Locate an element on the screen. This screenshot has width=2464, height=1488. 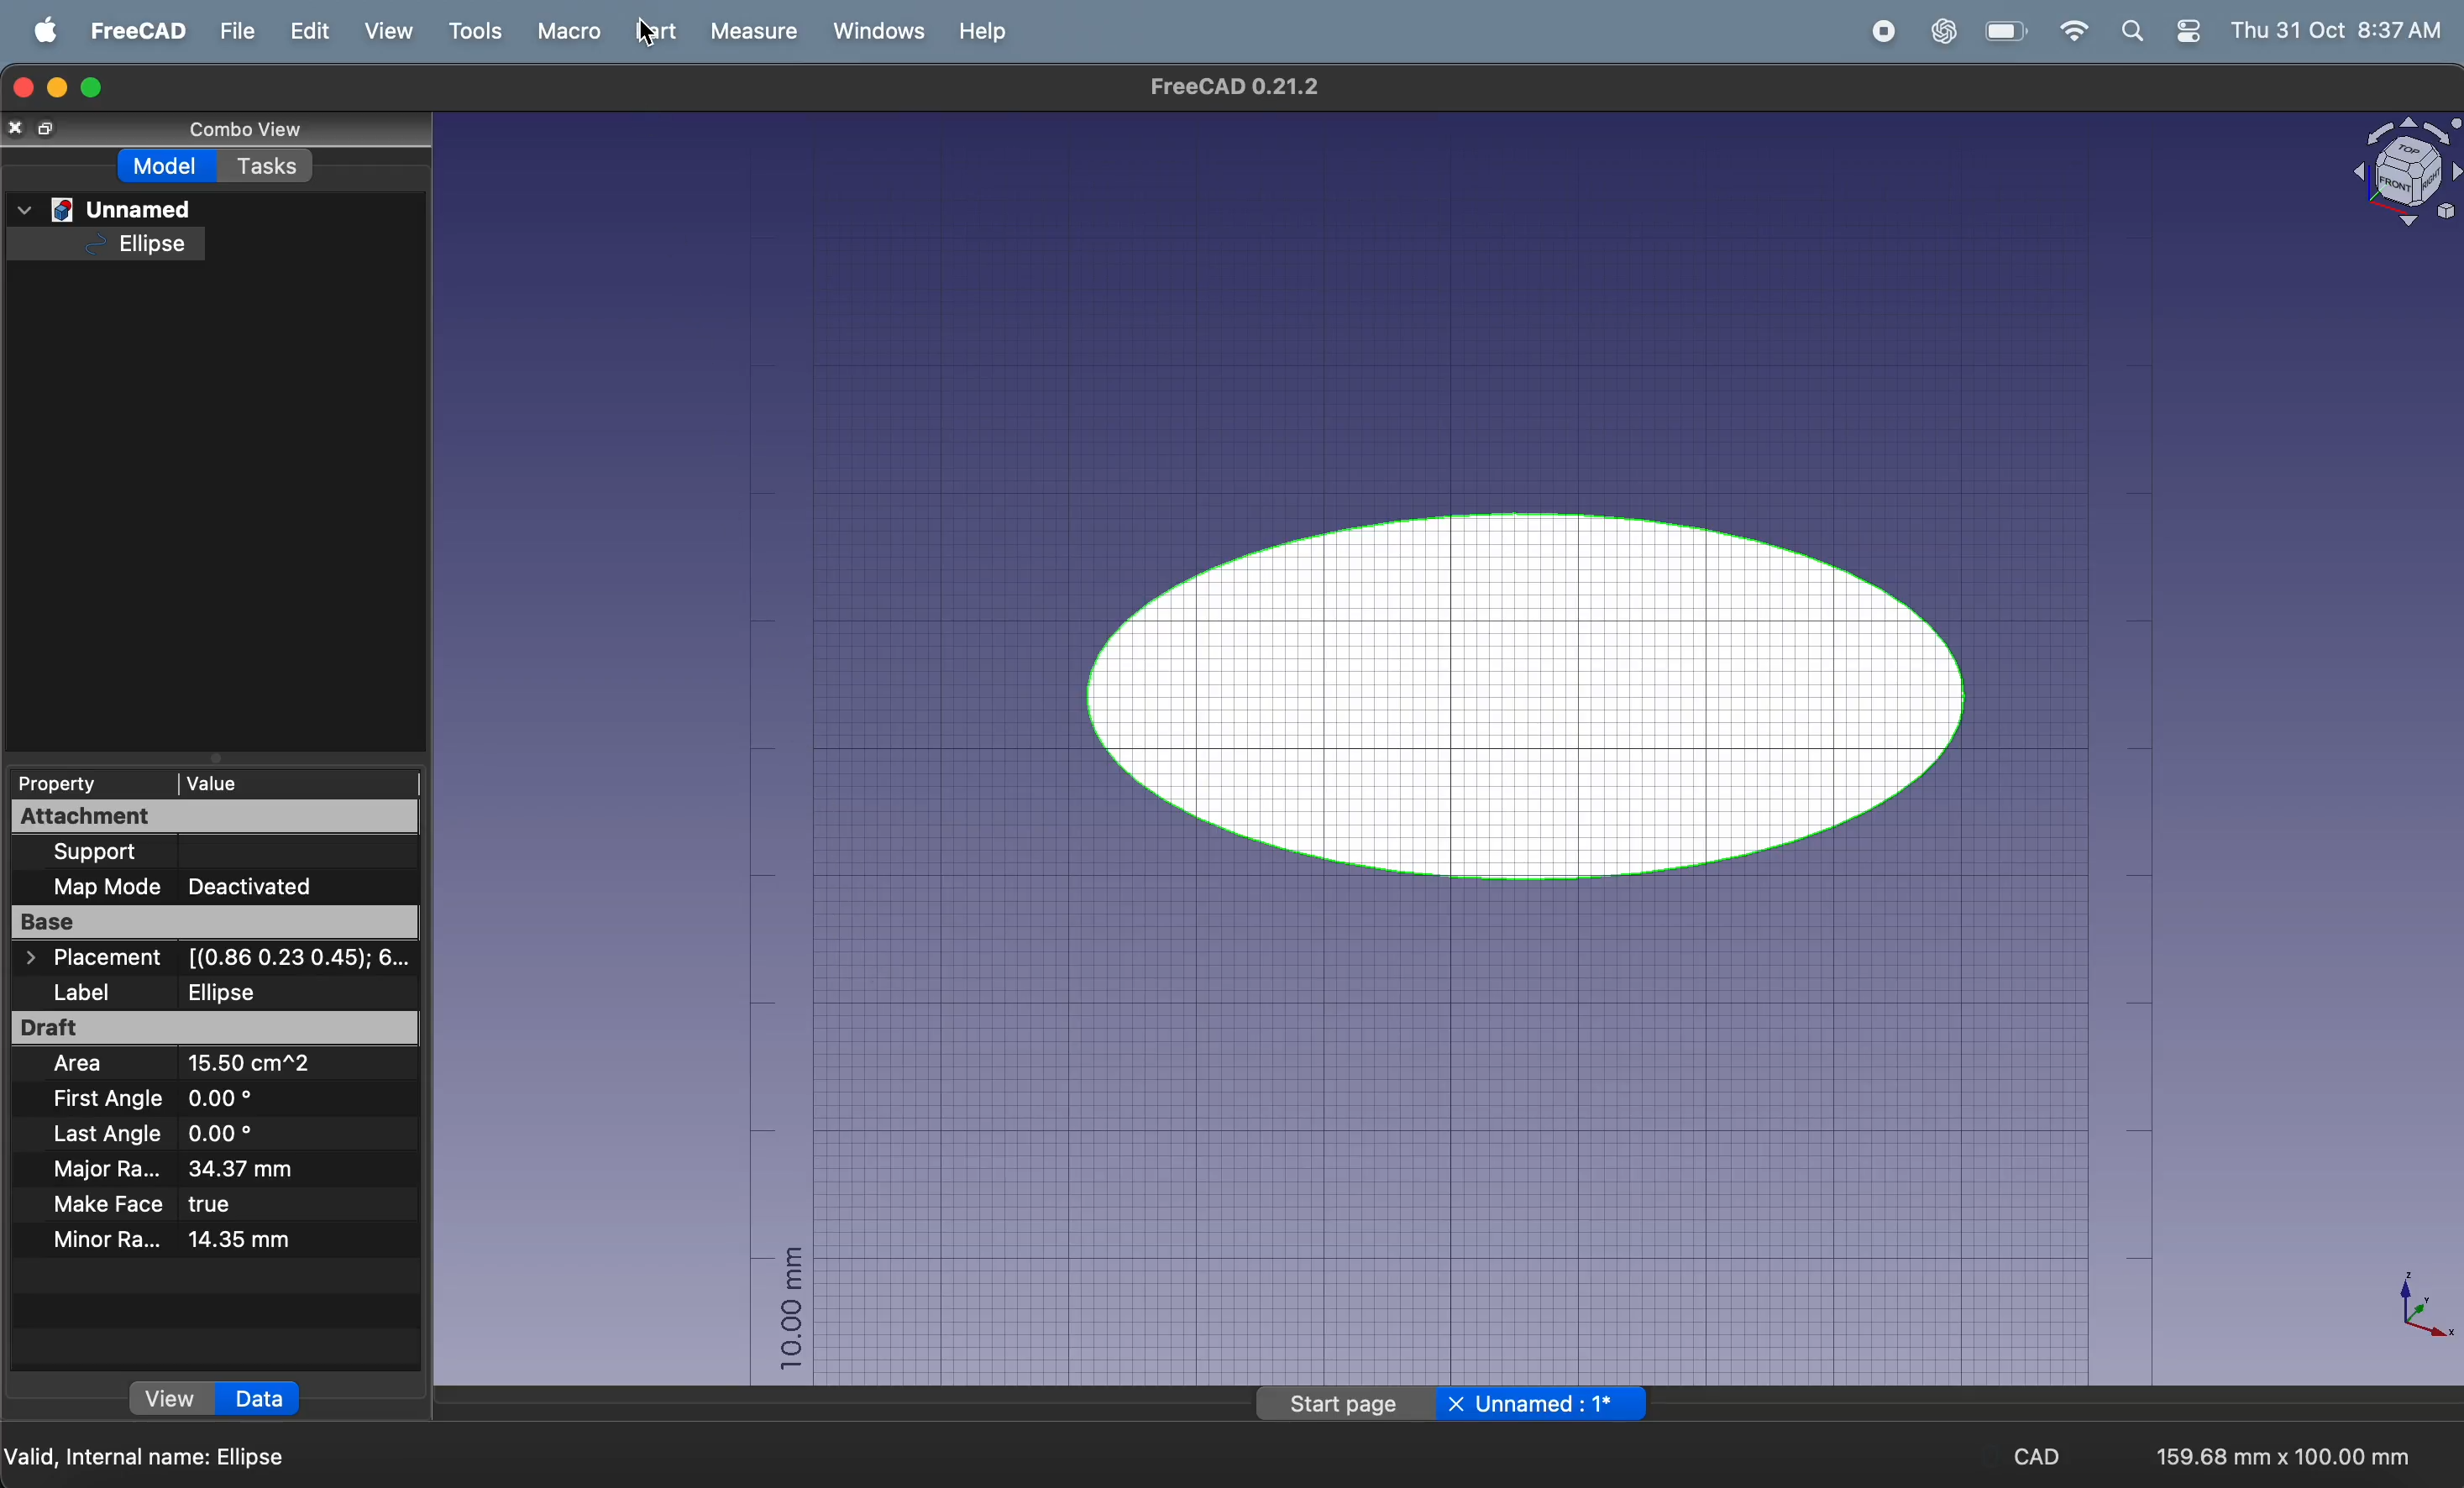
cad is located at coordinates (2039, 1453).